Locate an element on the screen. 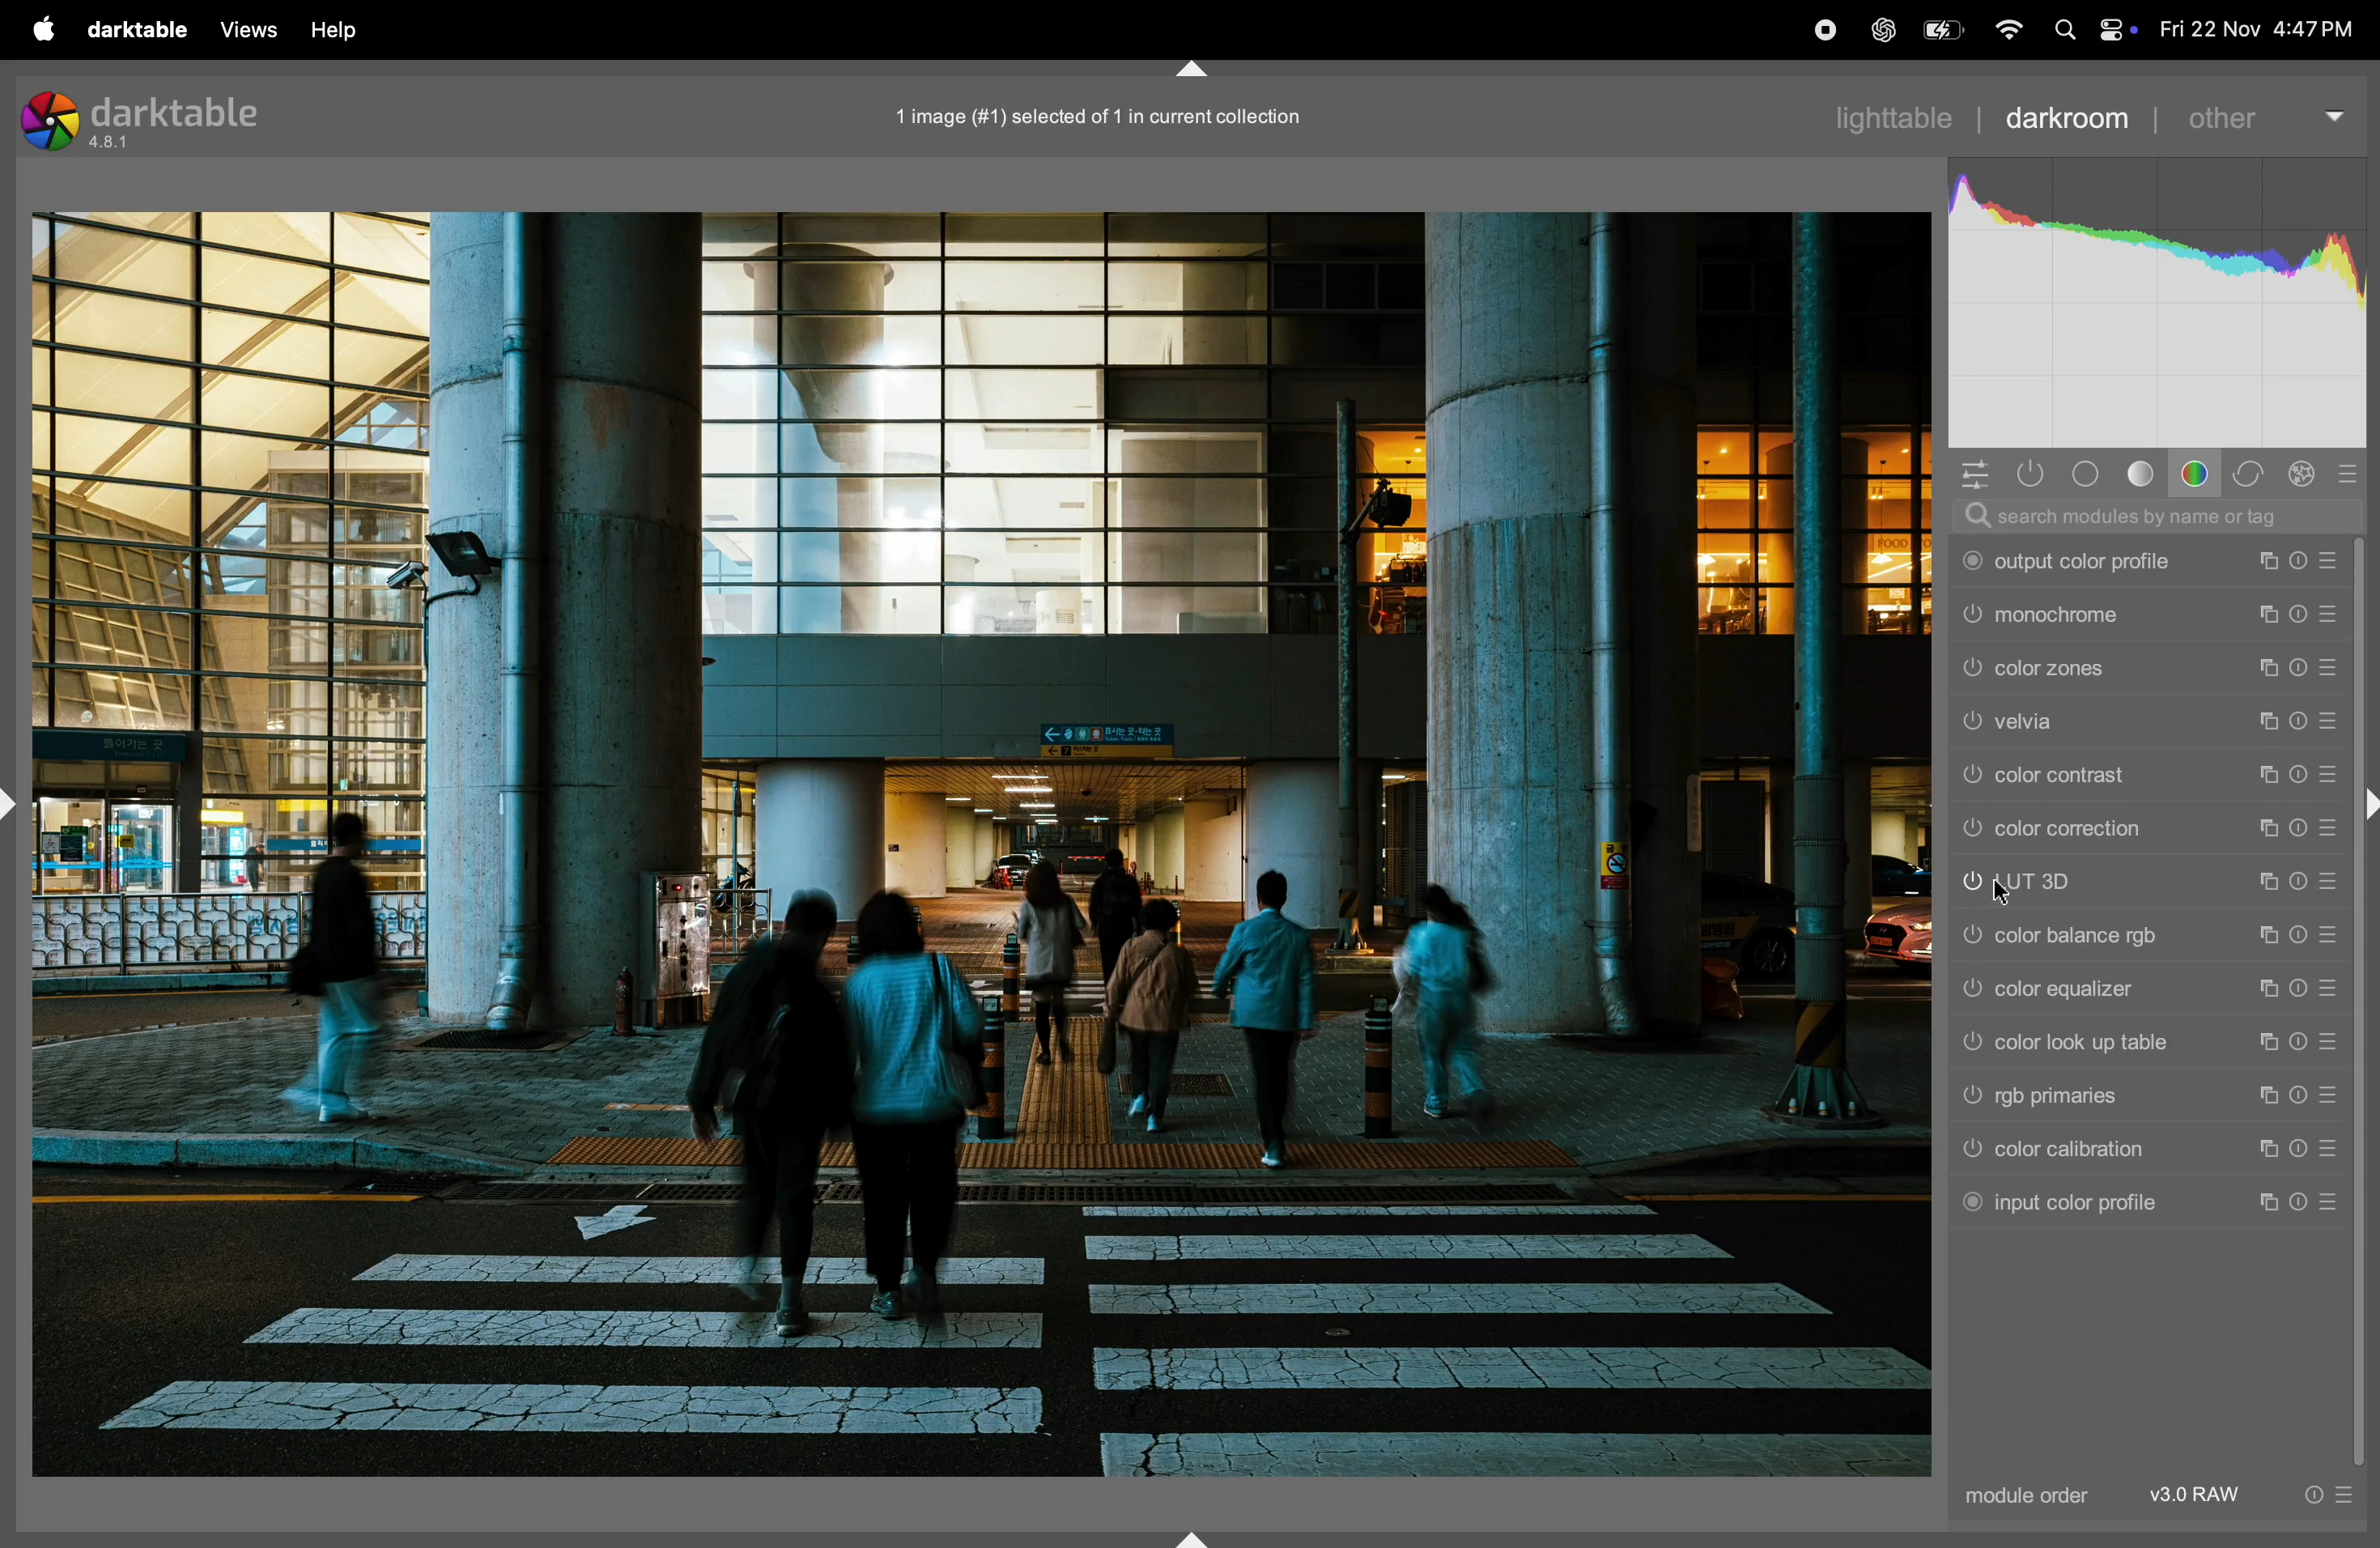 Image resolution: width=2380 pixels, height=1548 pixels. multiple intance actions is located at coordinates (2269, 719).